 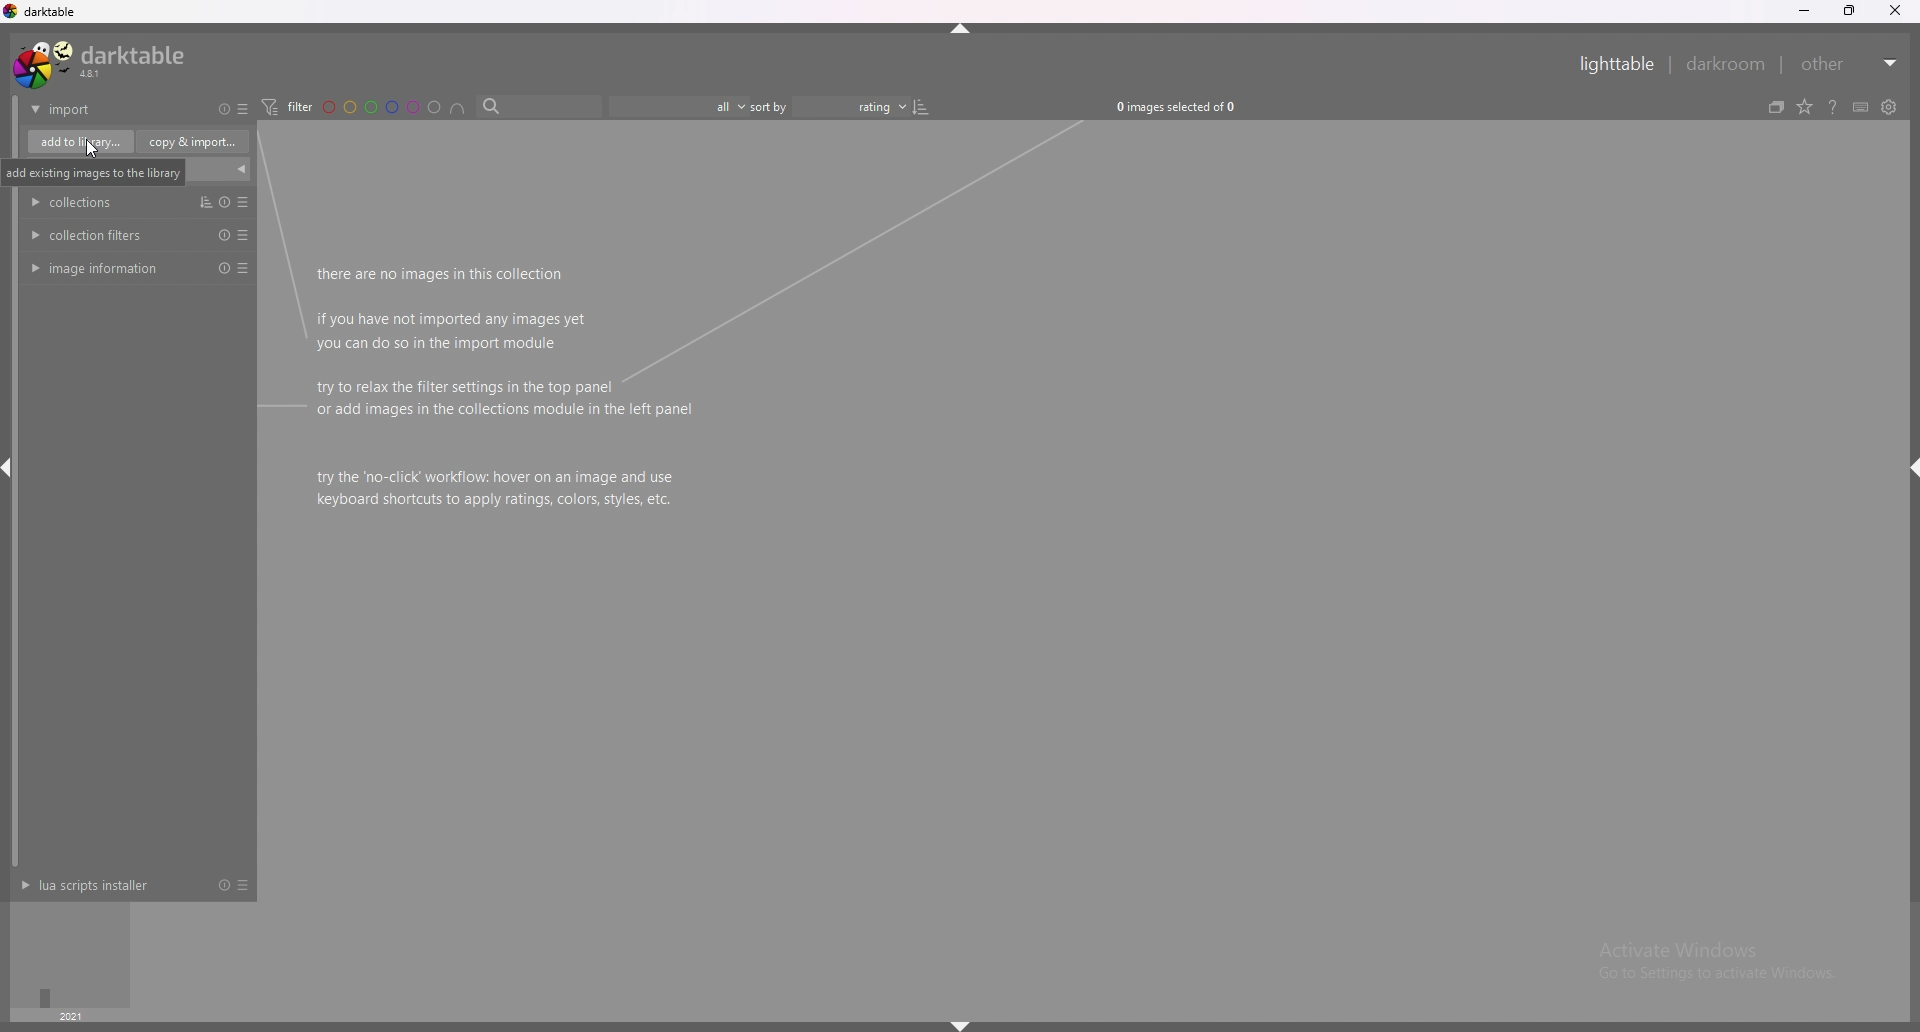 What do you see at coordinates (221, 268) in the screenshot?
I see `reset` at bounding box center [221, 268].